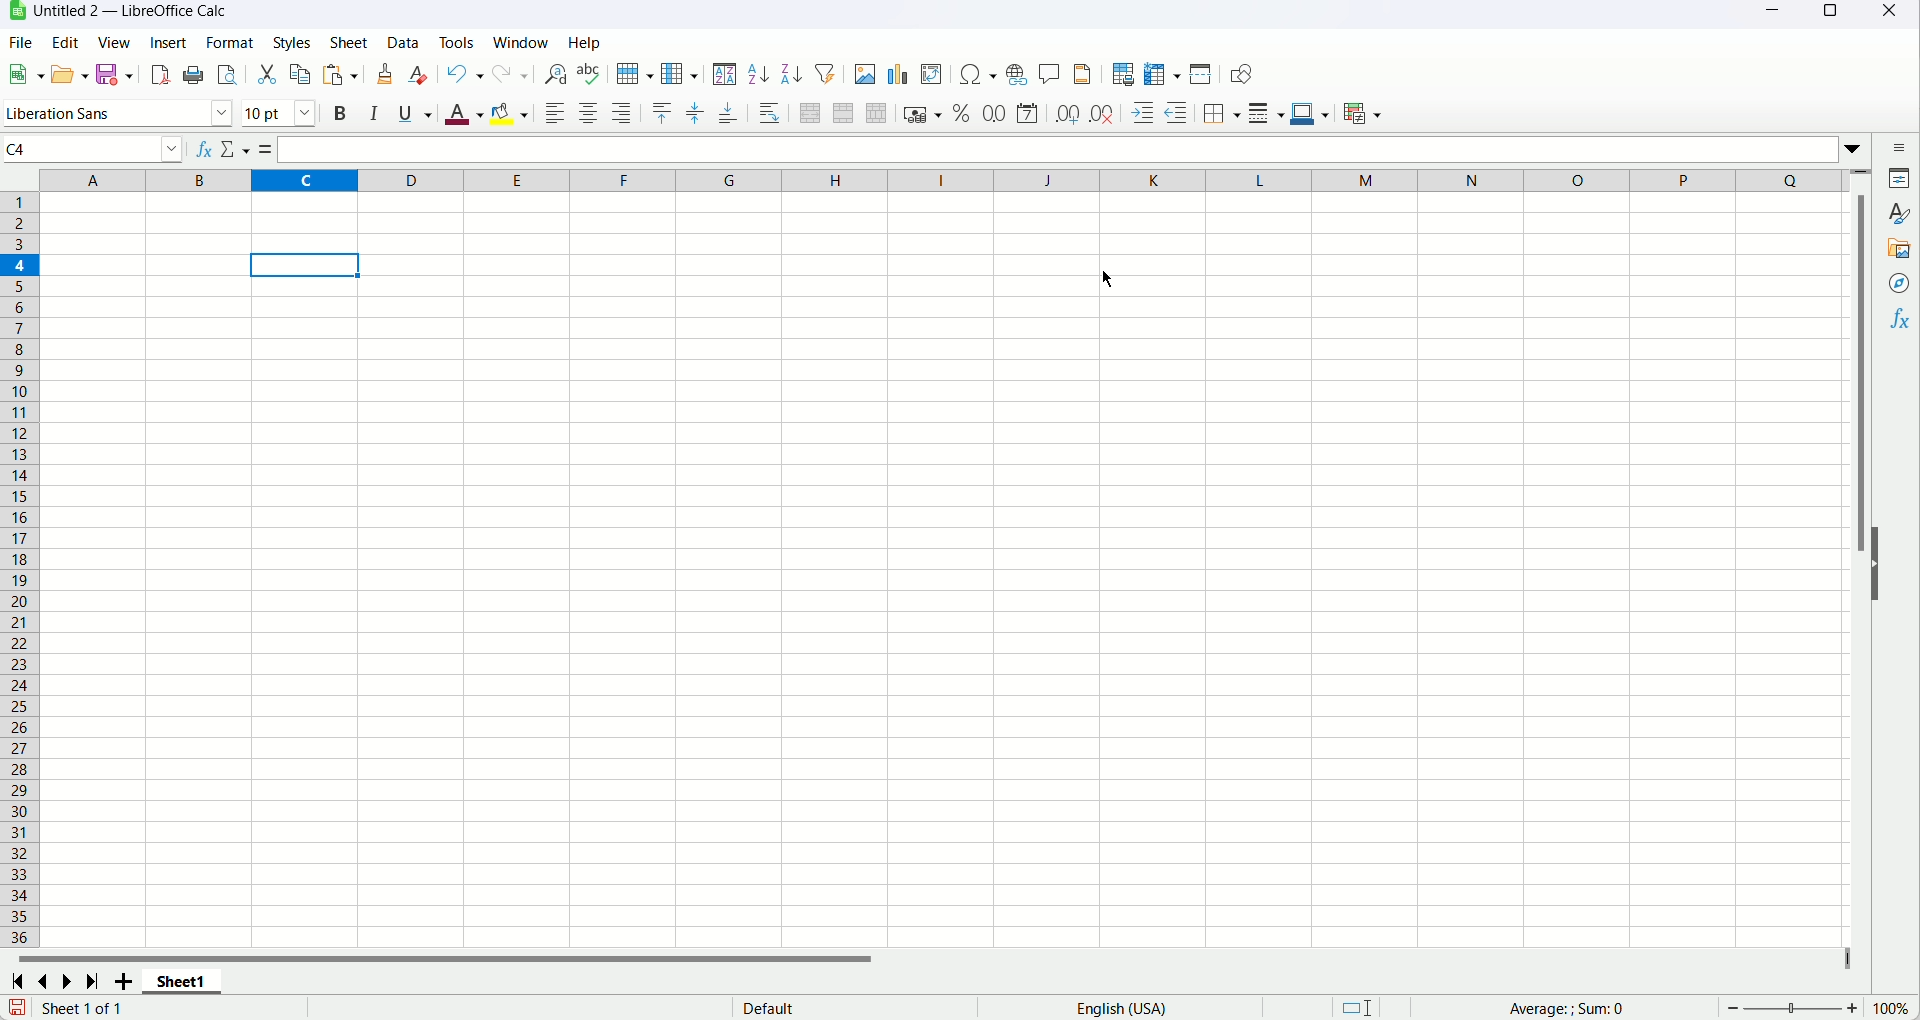 This screenshot has width=1920, height=1020. Describe the element at coordinates (338, 115) in the screenshot. I see `Bold` at that location.